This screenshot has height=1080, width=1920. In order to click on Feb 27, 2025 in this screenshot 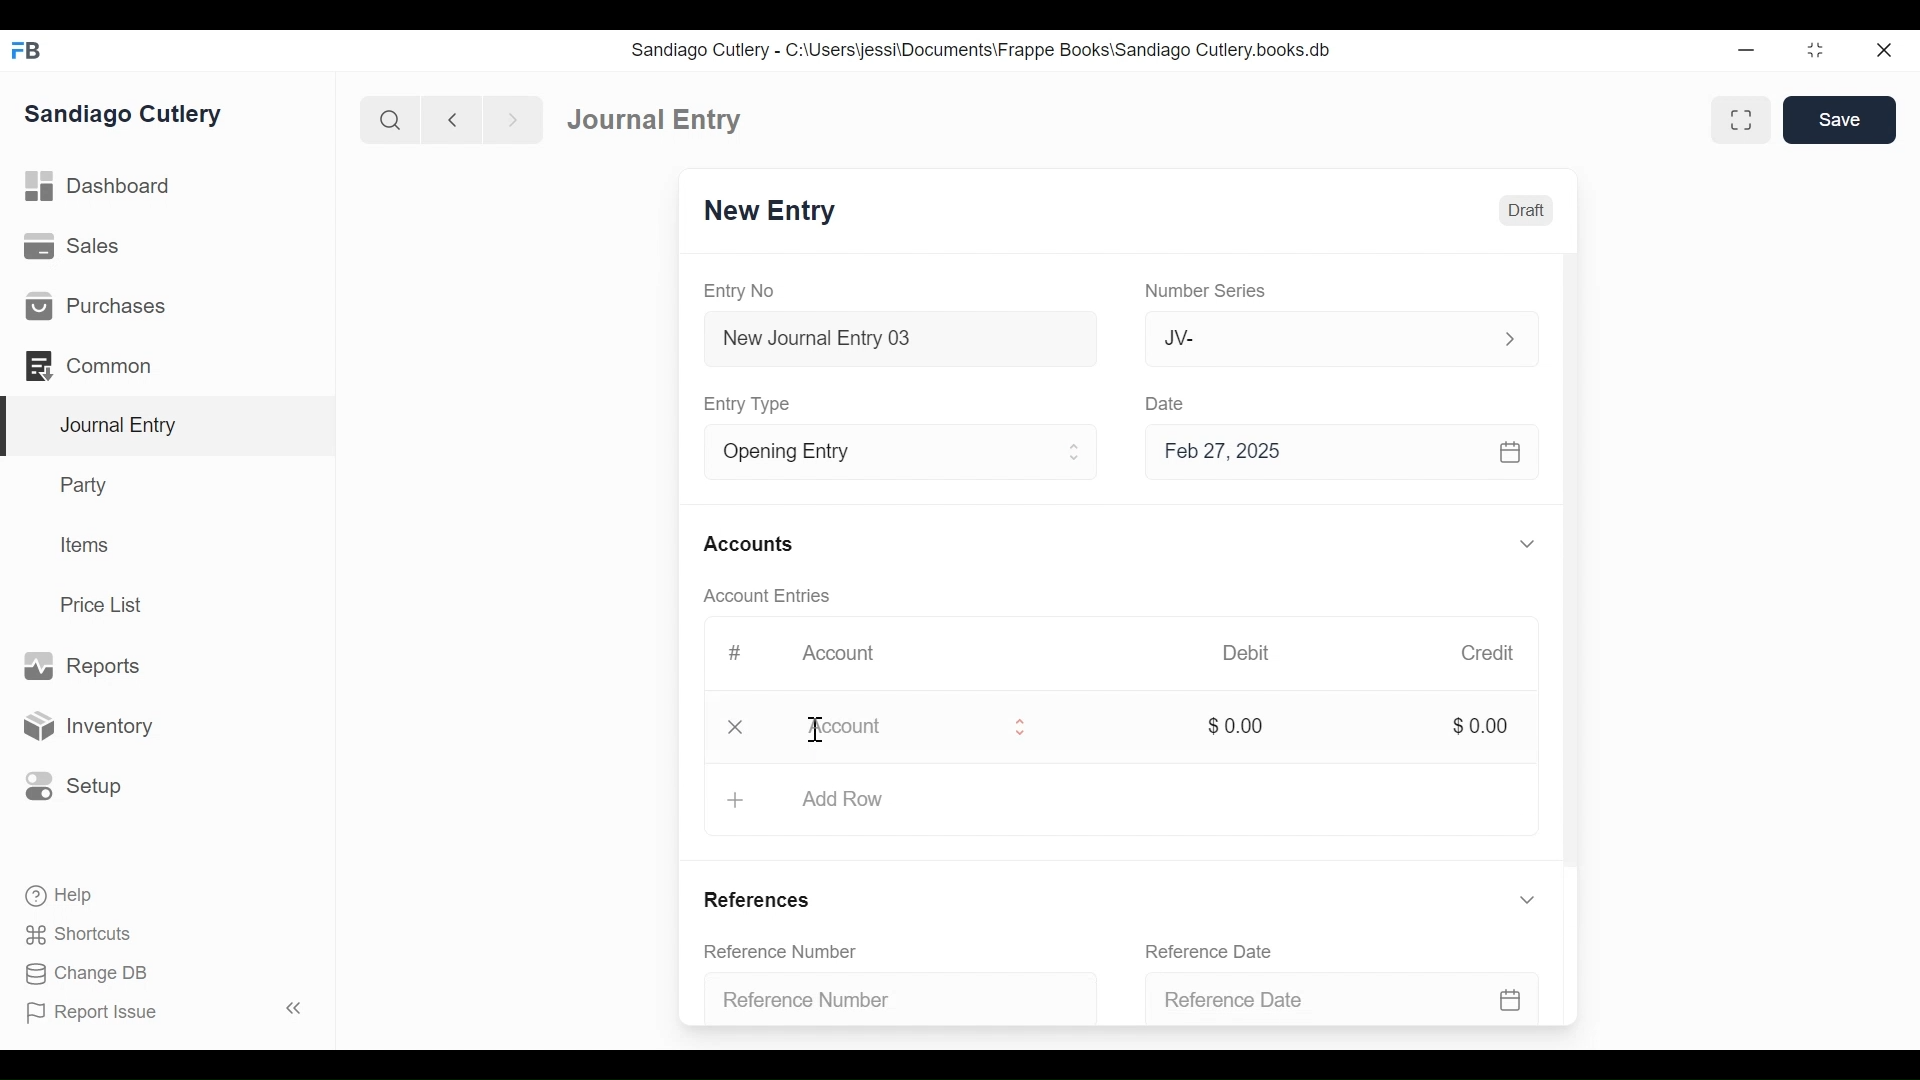, I will do `click(1338, 453)`.